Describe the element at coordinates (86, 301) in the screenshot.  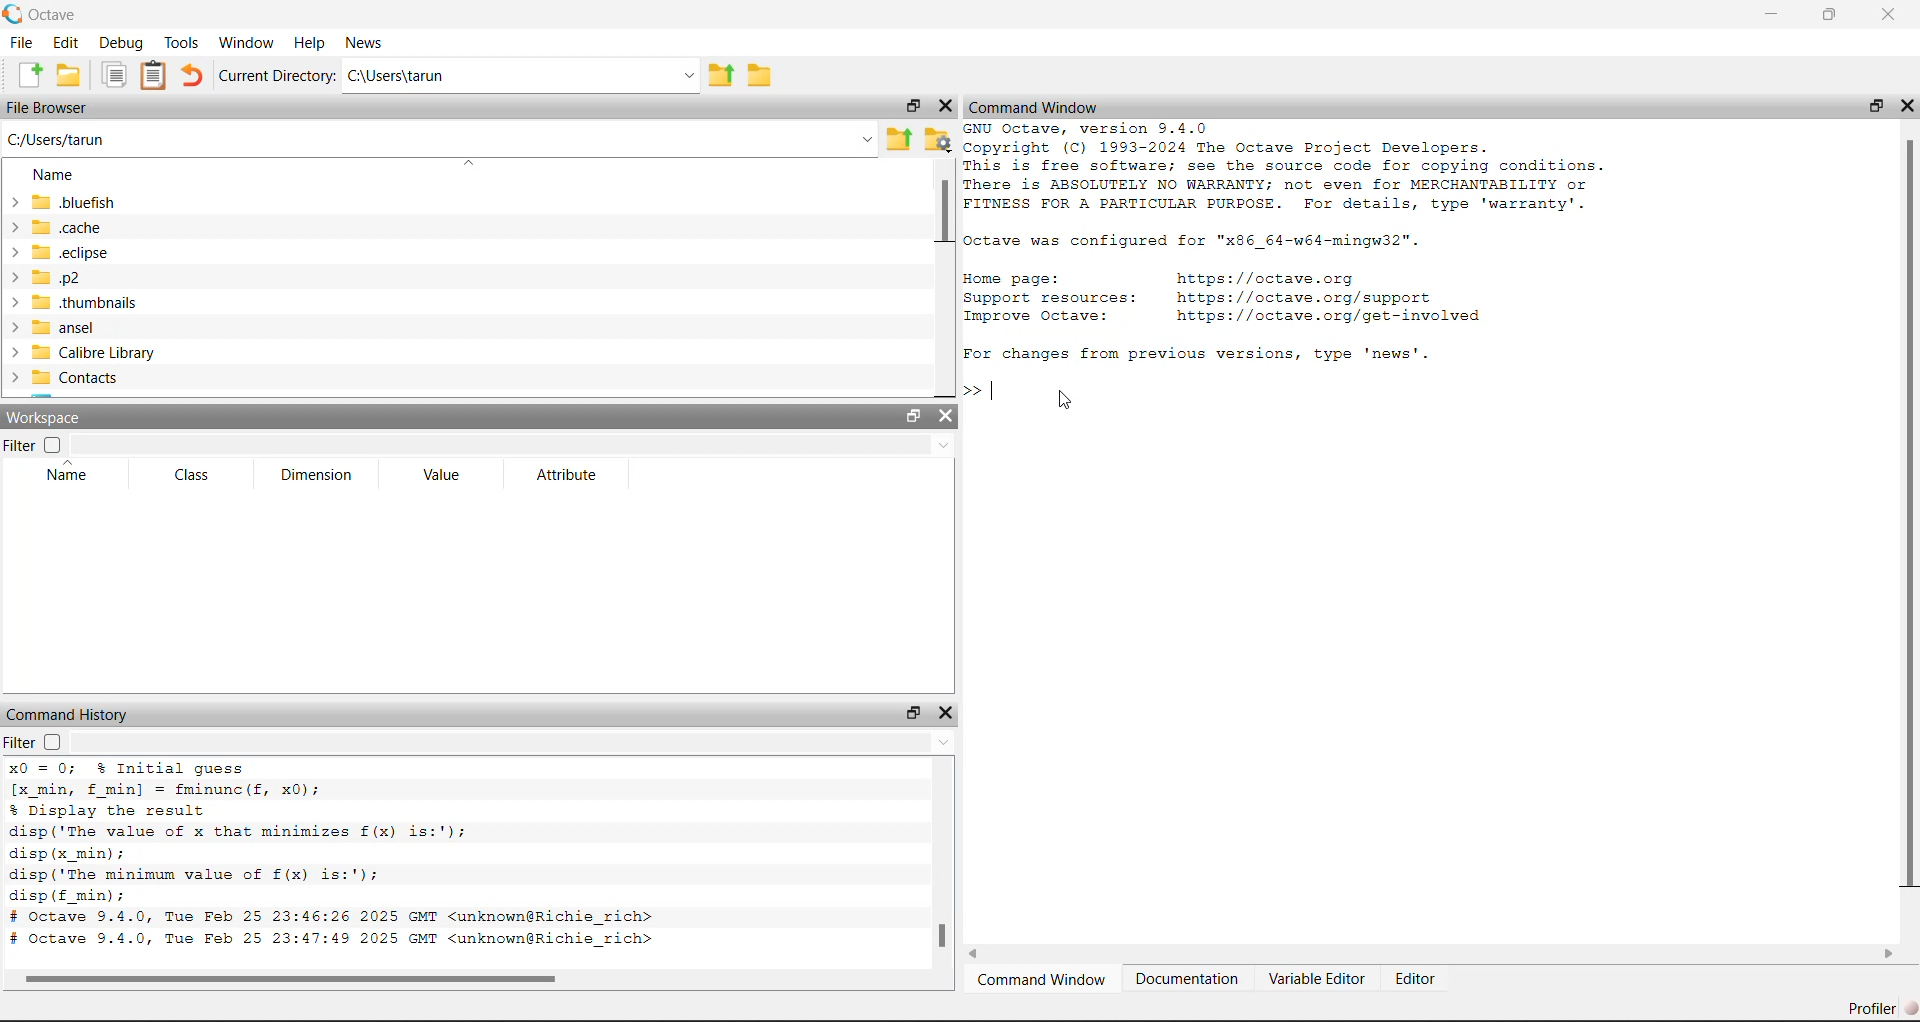
I see `>  thumbnails` at that location.